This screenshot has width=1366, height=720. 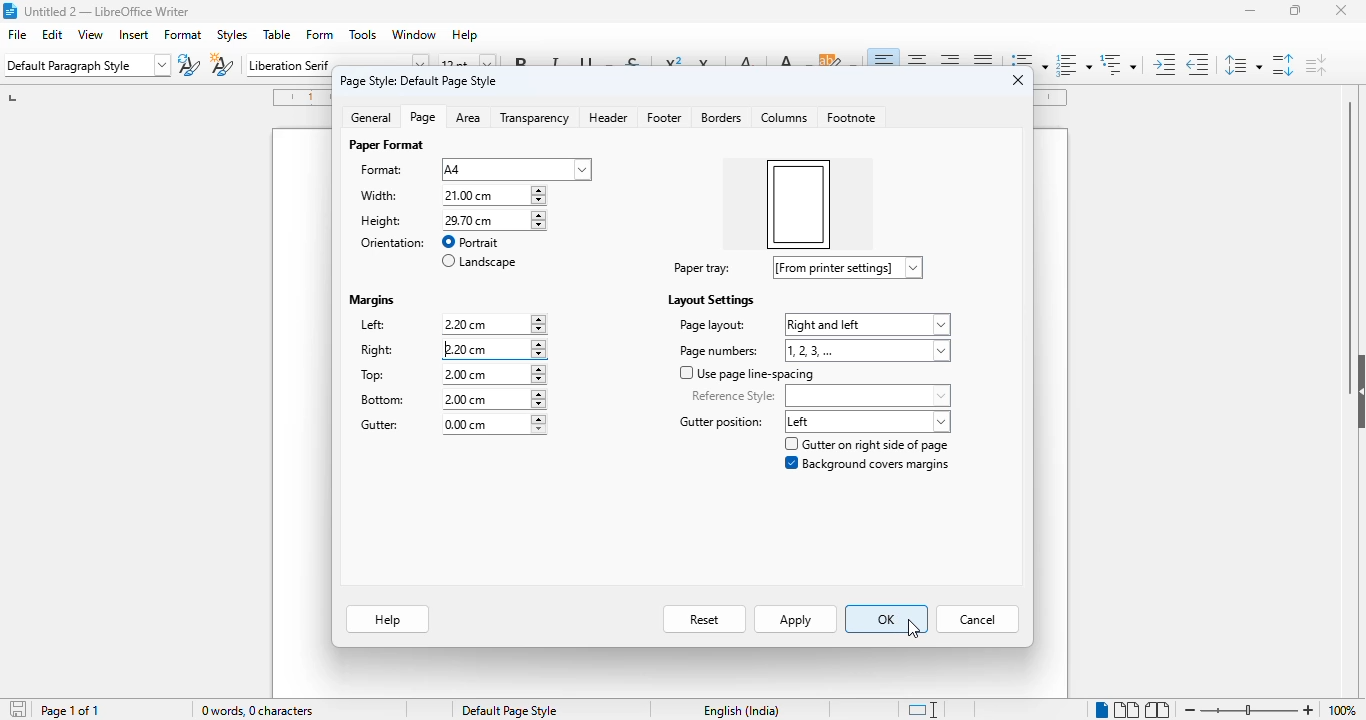 What do you see at coordinates (1284, 65) in the screenshot?
I see `increase paragraph spacing` at bounding box center [1284, 65].